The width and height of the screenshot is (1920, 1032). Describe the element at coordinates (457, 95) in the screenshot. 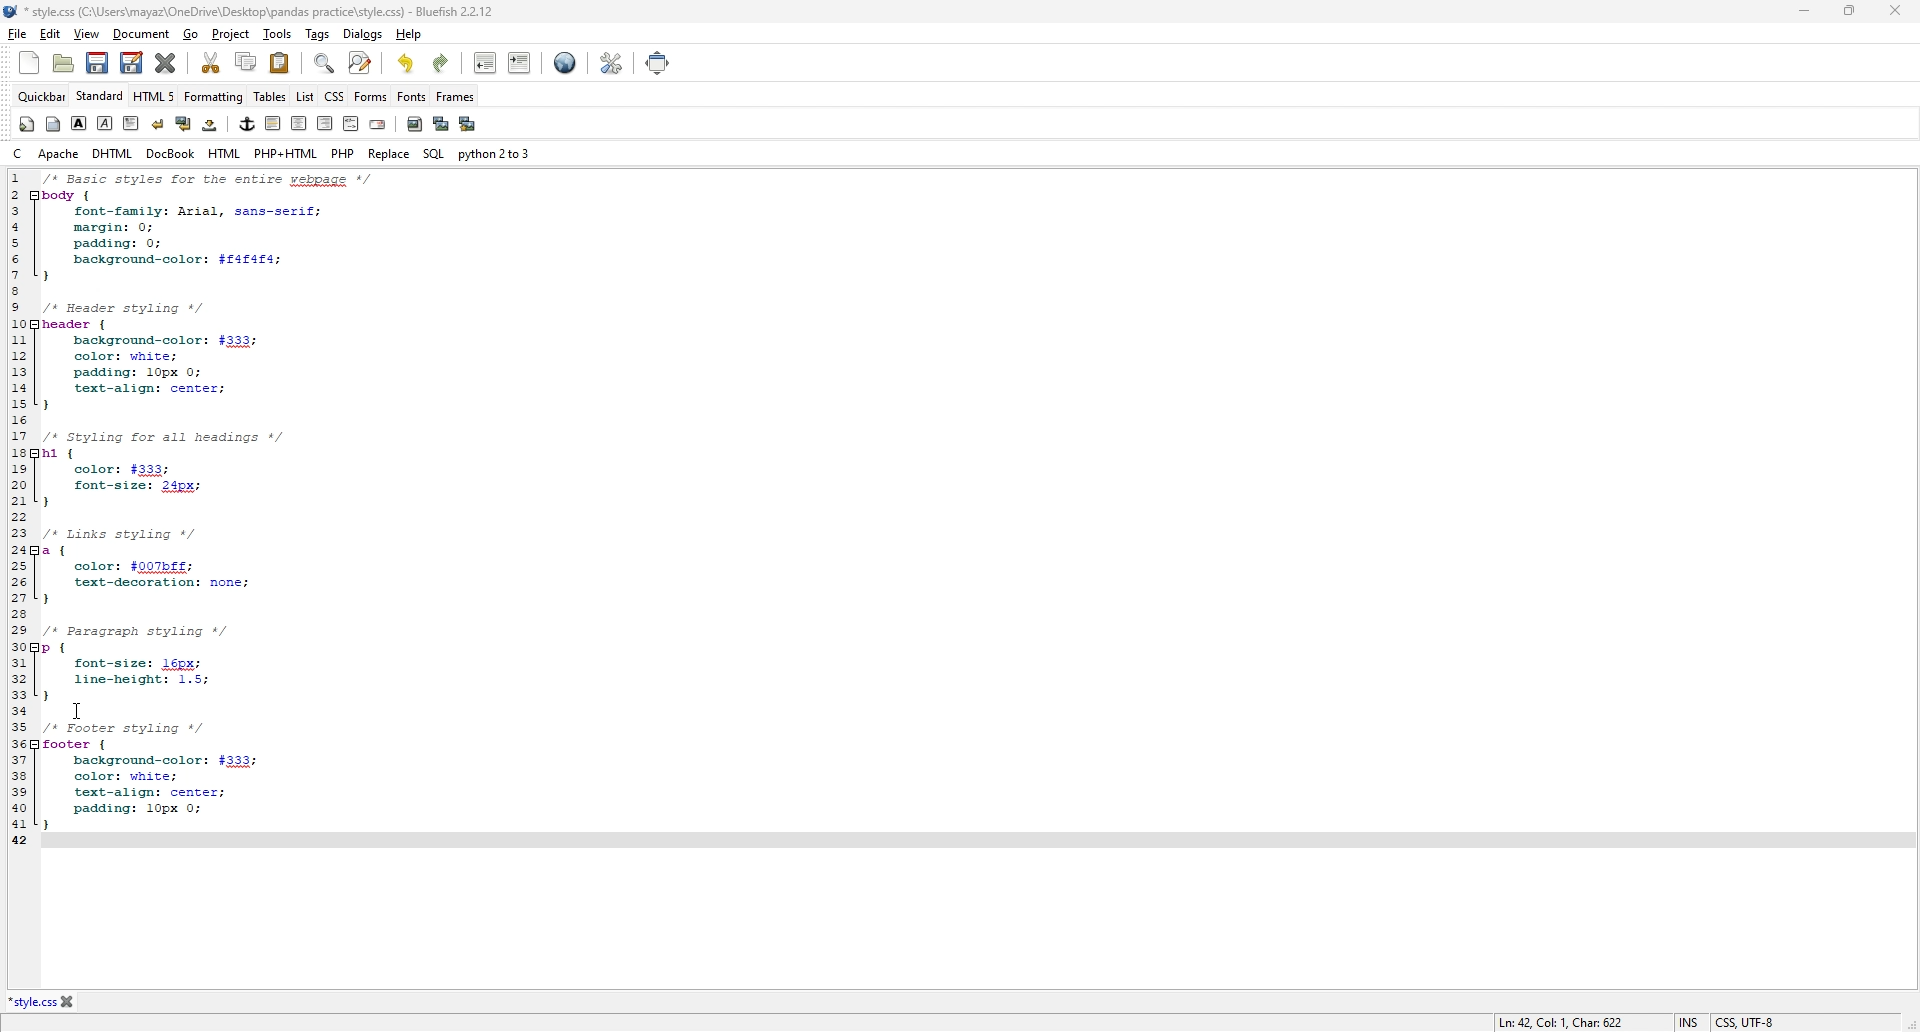

I see `frames` at that location.